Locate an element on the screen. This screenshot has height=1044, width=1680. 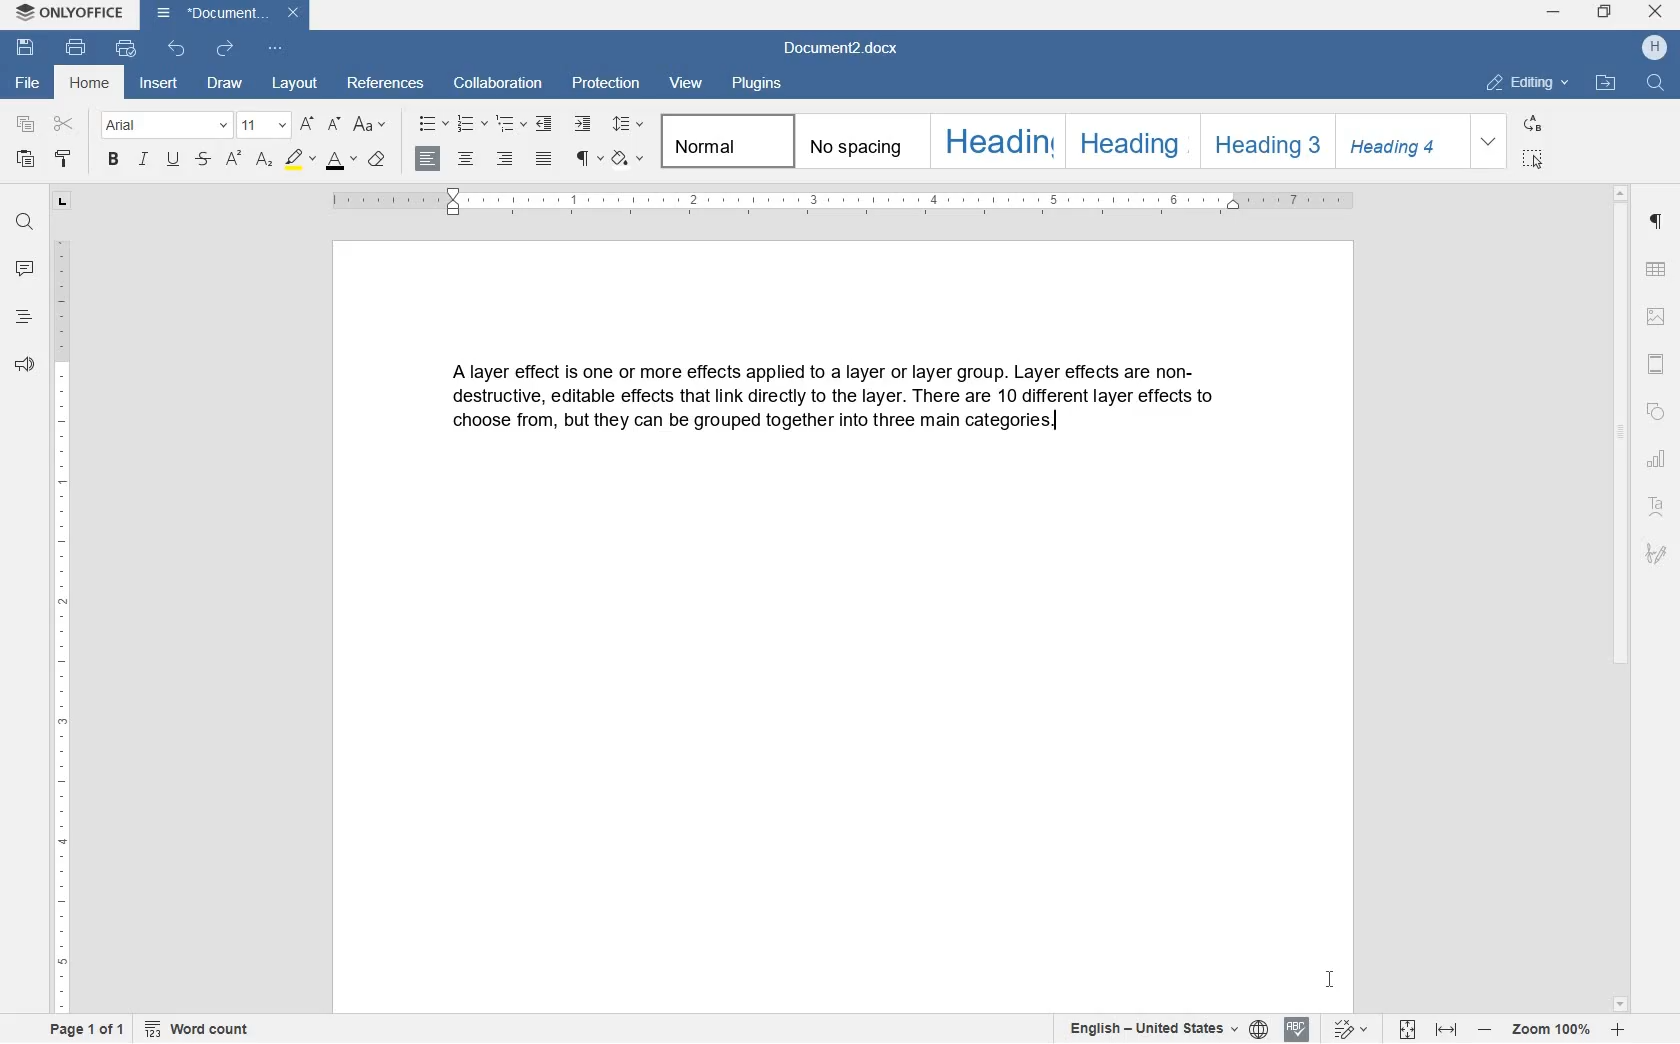
INSERT is located at coordinates (157, 83).